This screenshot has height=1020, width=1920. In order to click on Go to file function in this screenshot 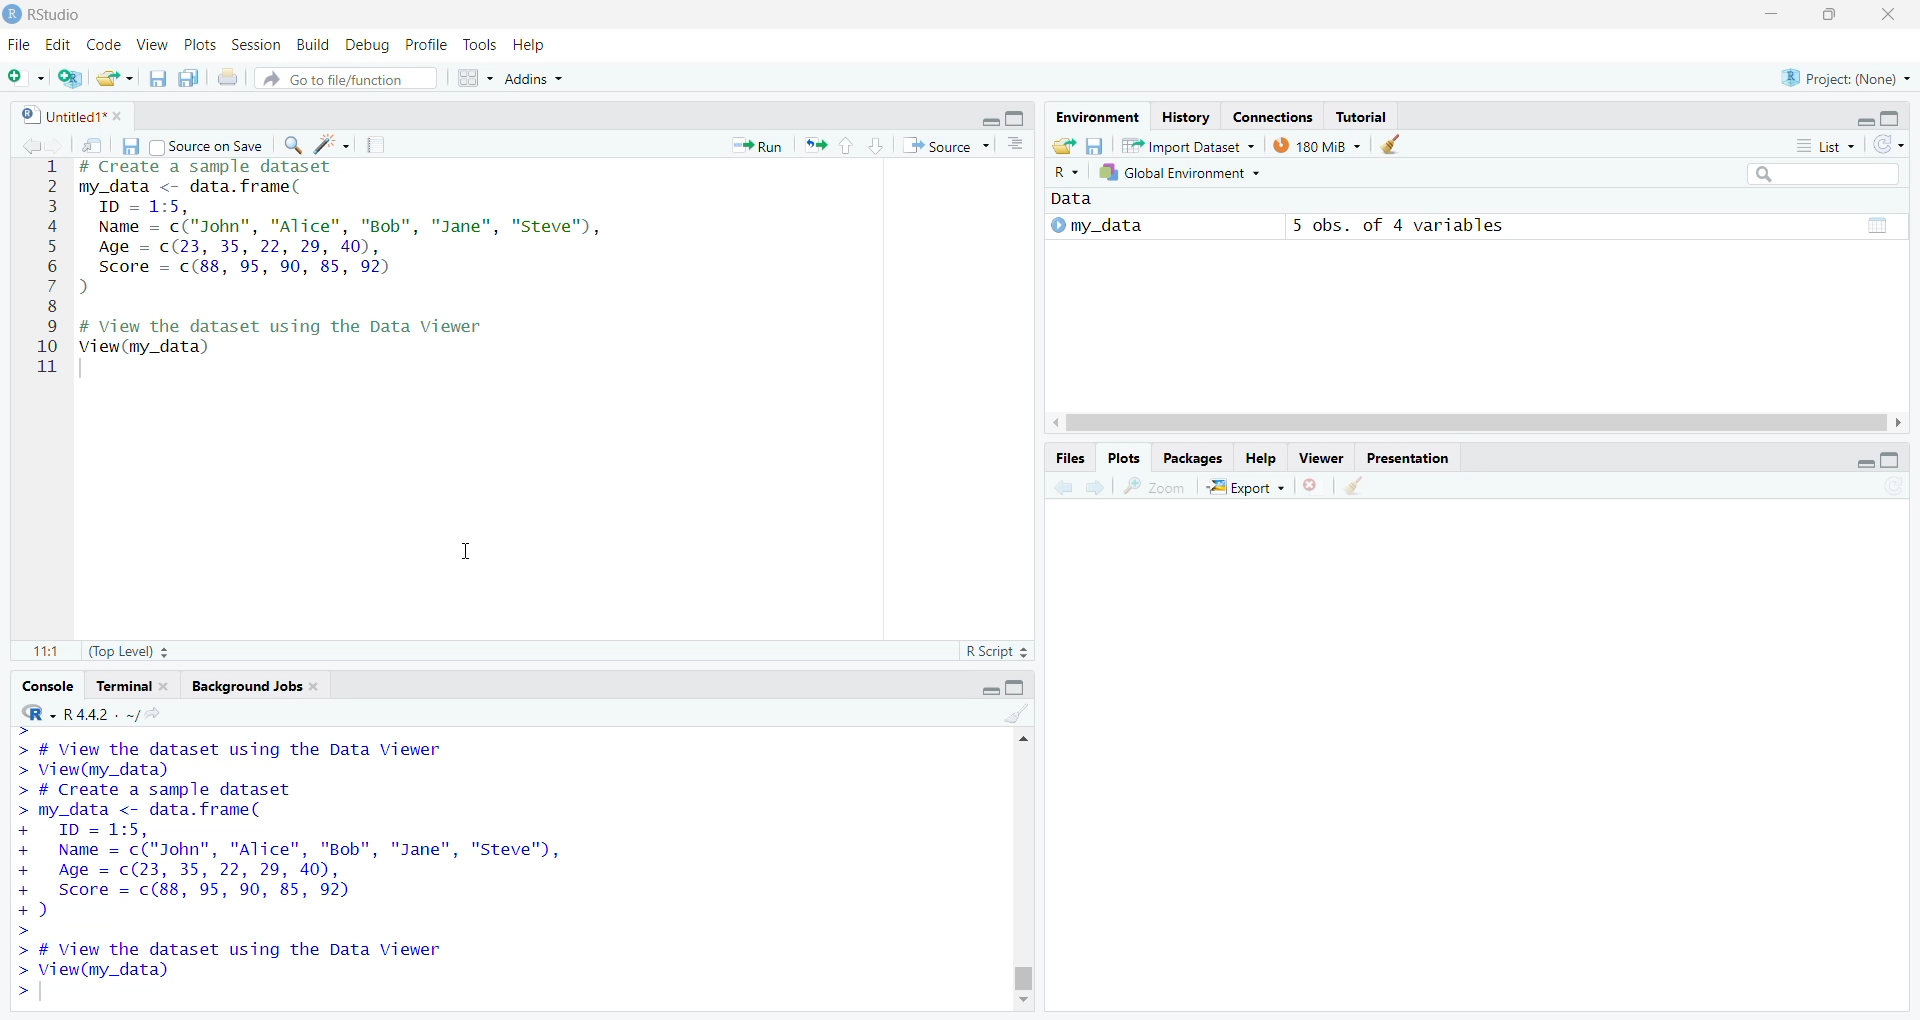, I will do `click(346, 77)`.